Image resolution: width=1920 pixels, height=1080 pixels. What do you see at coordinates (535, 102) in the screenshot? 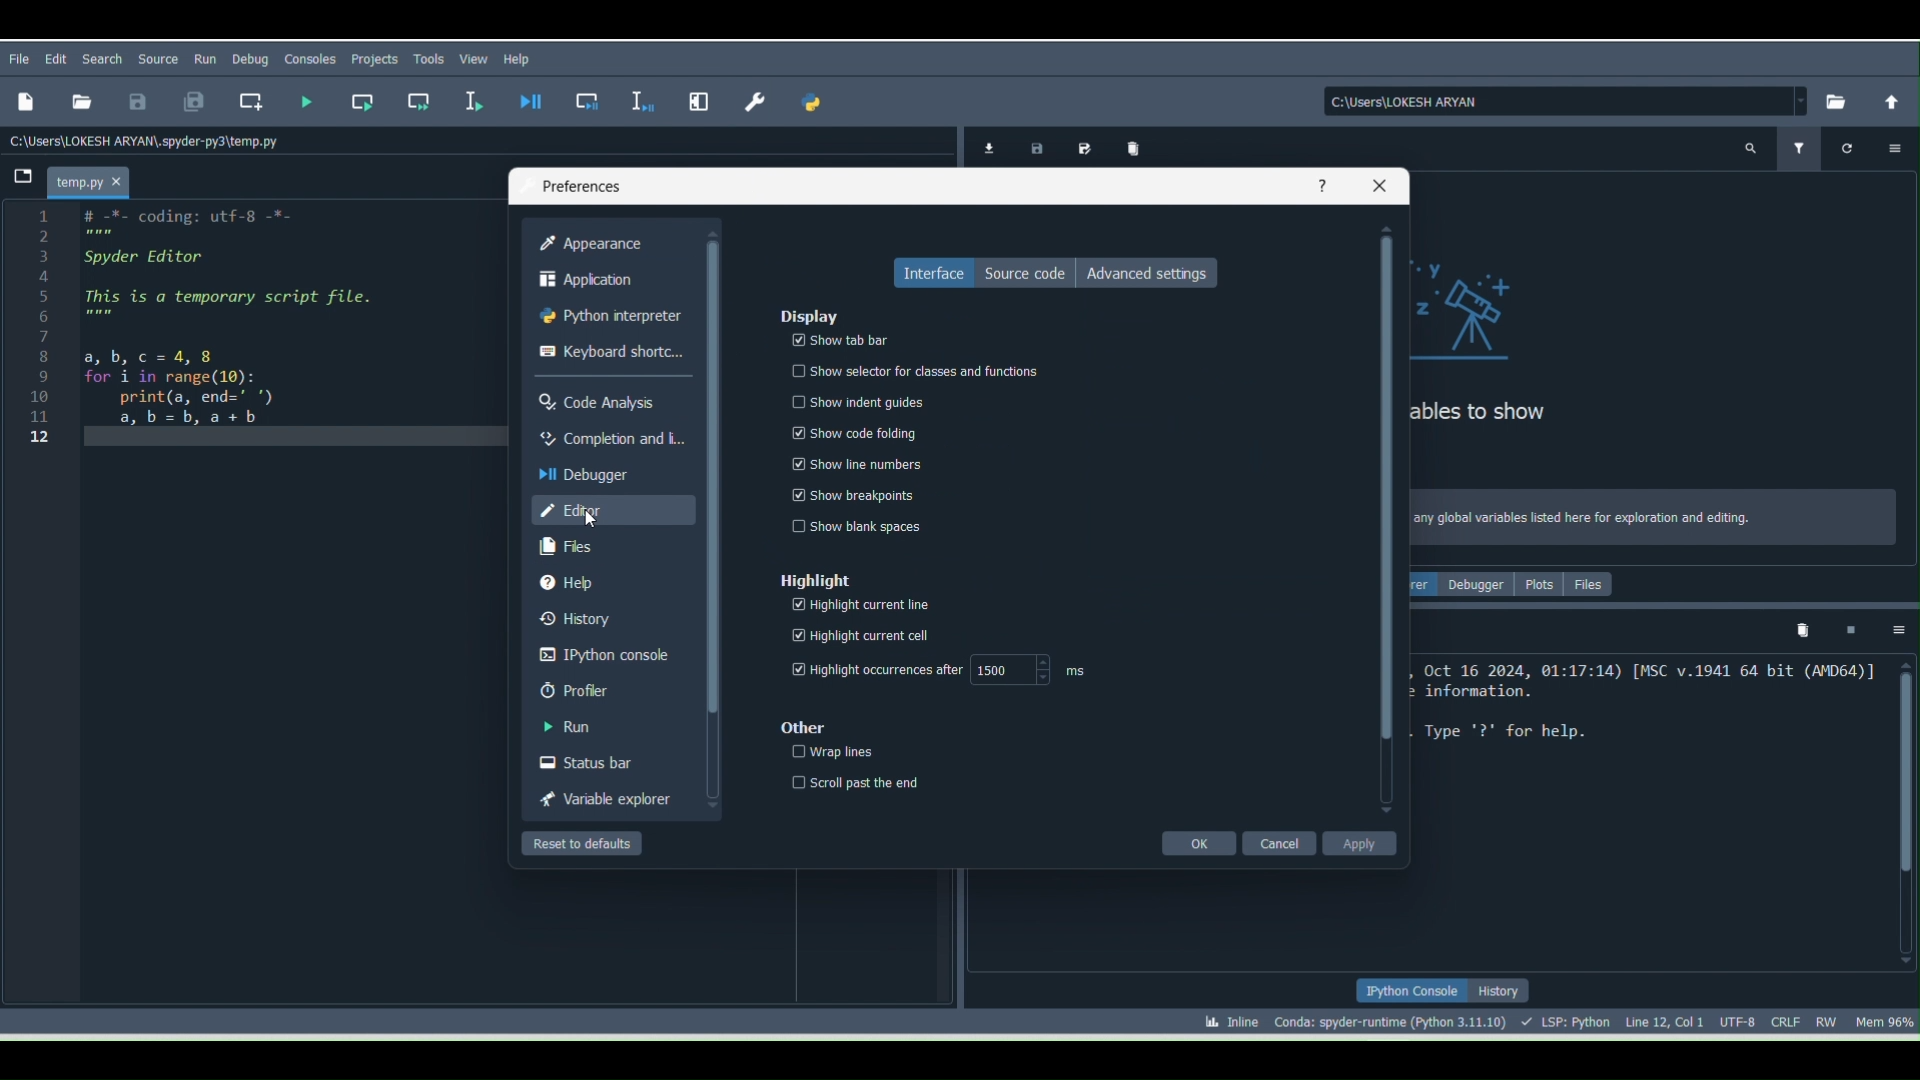
I see `Debug file (Ctrl + F5)` at bounding box center [535, 102].